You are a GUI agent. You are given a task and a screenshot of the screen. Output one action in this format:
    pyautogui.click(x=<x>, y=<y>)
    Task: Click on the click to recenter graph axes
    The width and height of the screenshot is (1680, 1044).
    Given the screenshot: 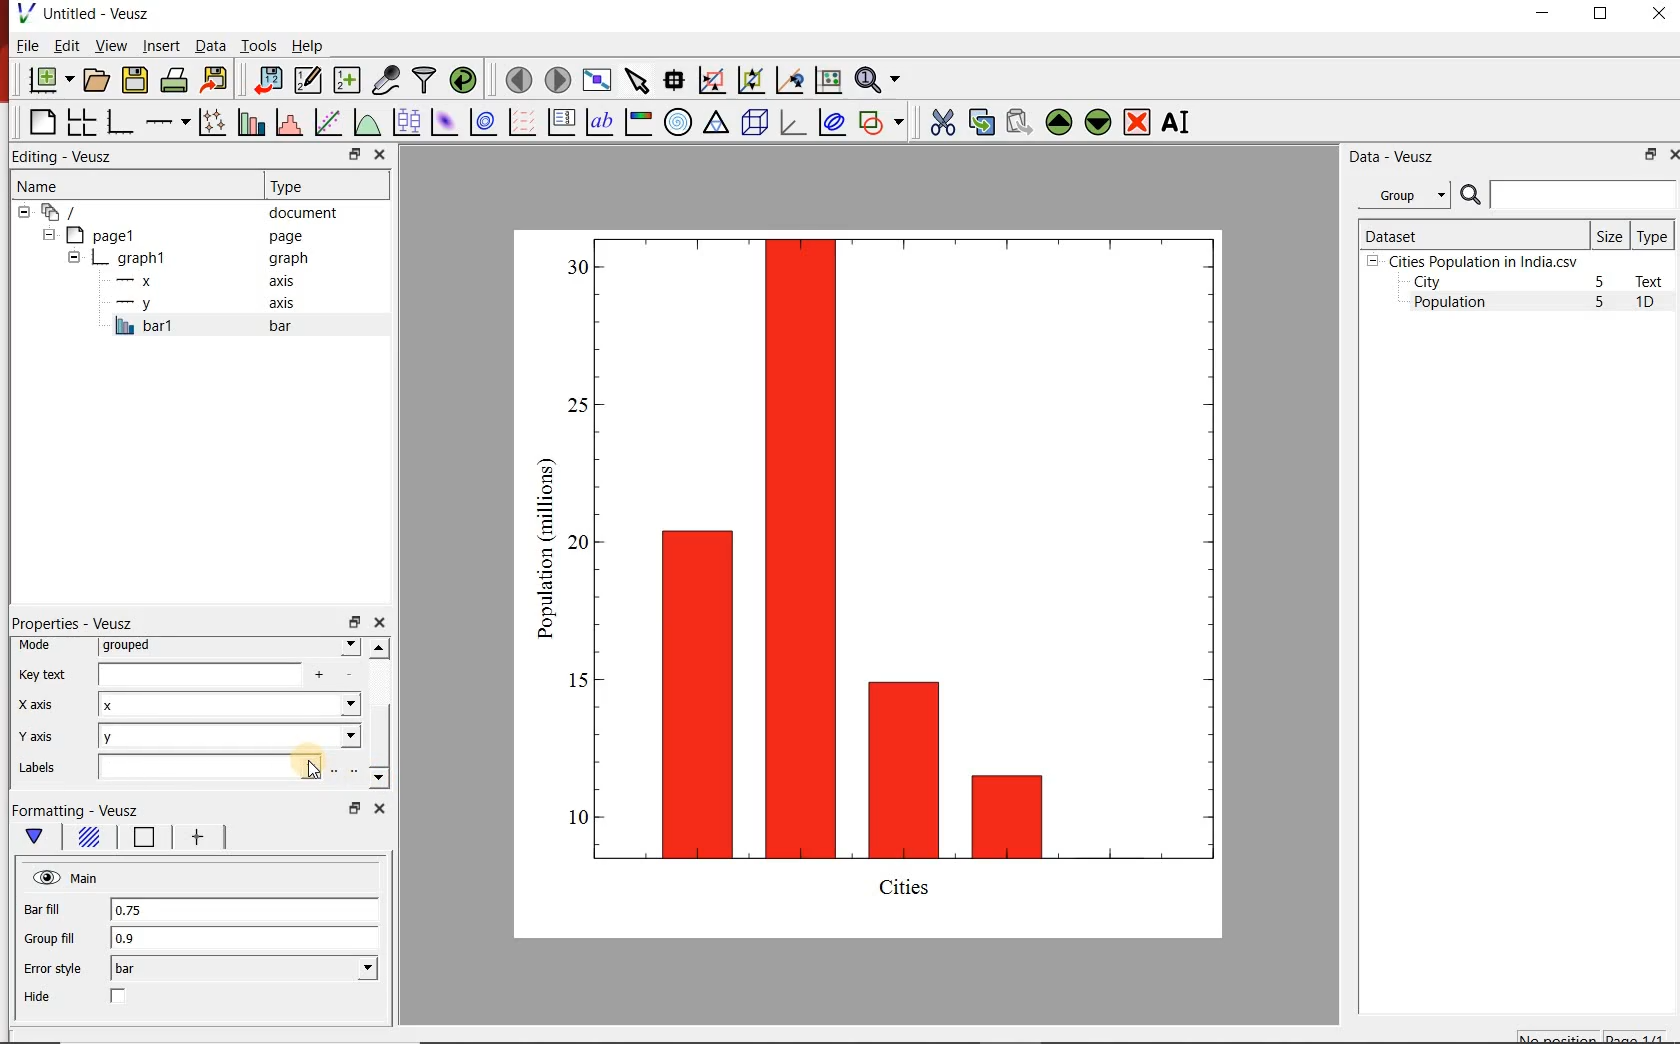 What is the action you would take?
    pyautogui.click(x=788, y=81)
    